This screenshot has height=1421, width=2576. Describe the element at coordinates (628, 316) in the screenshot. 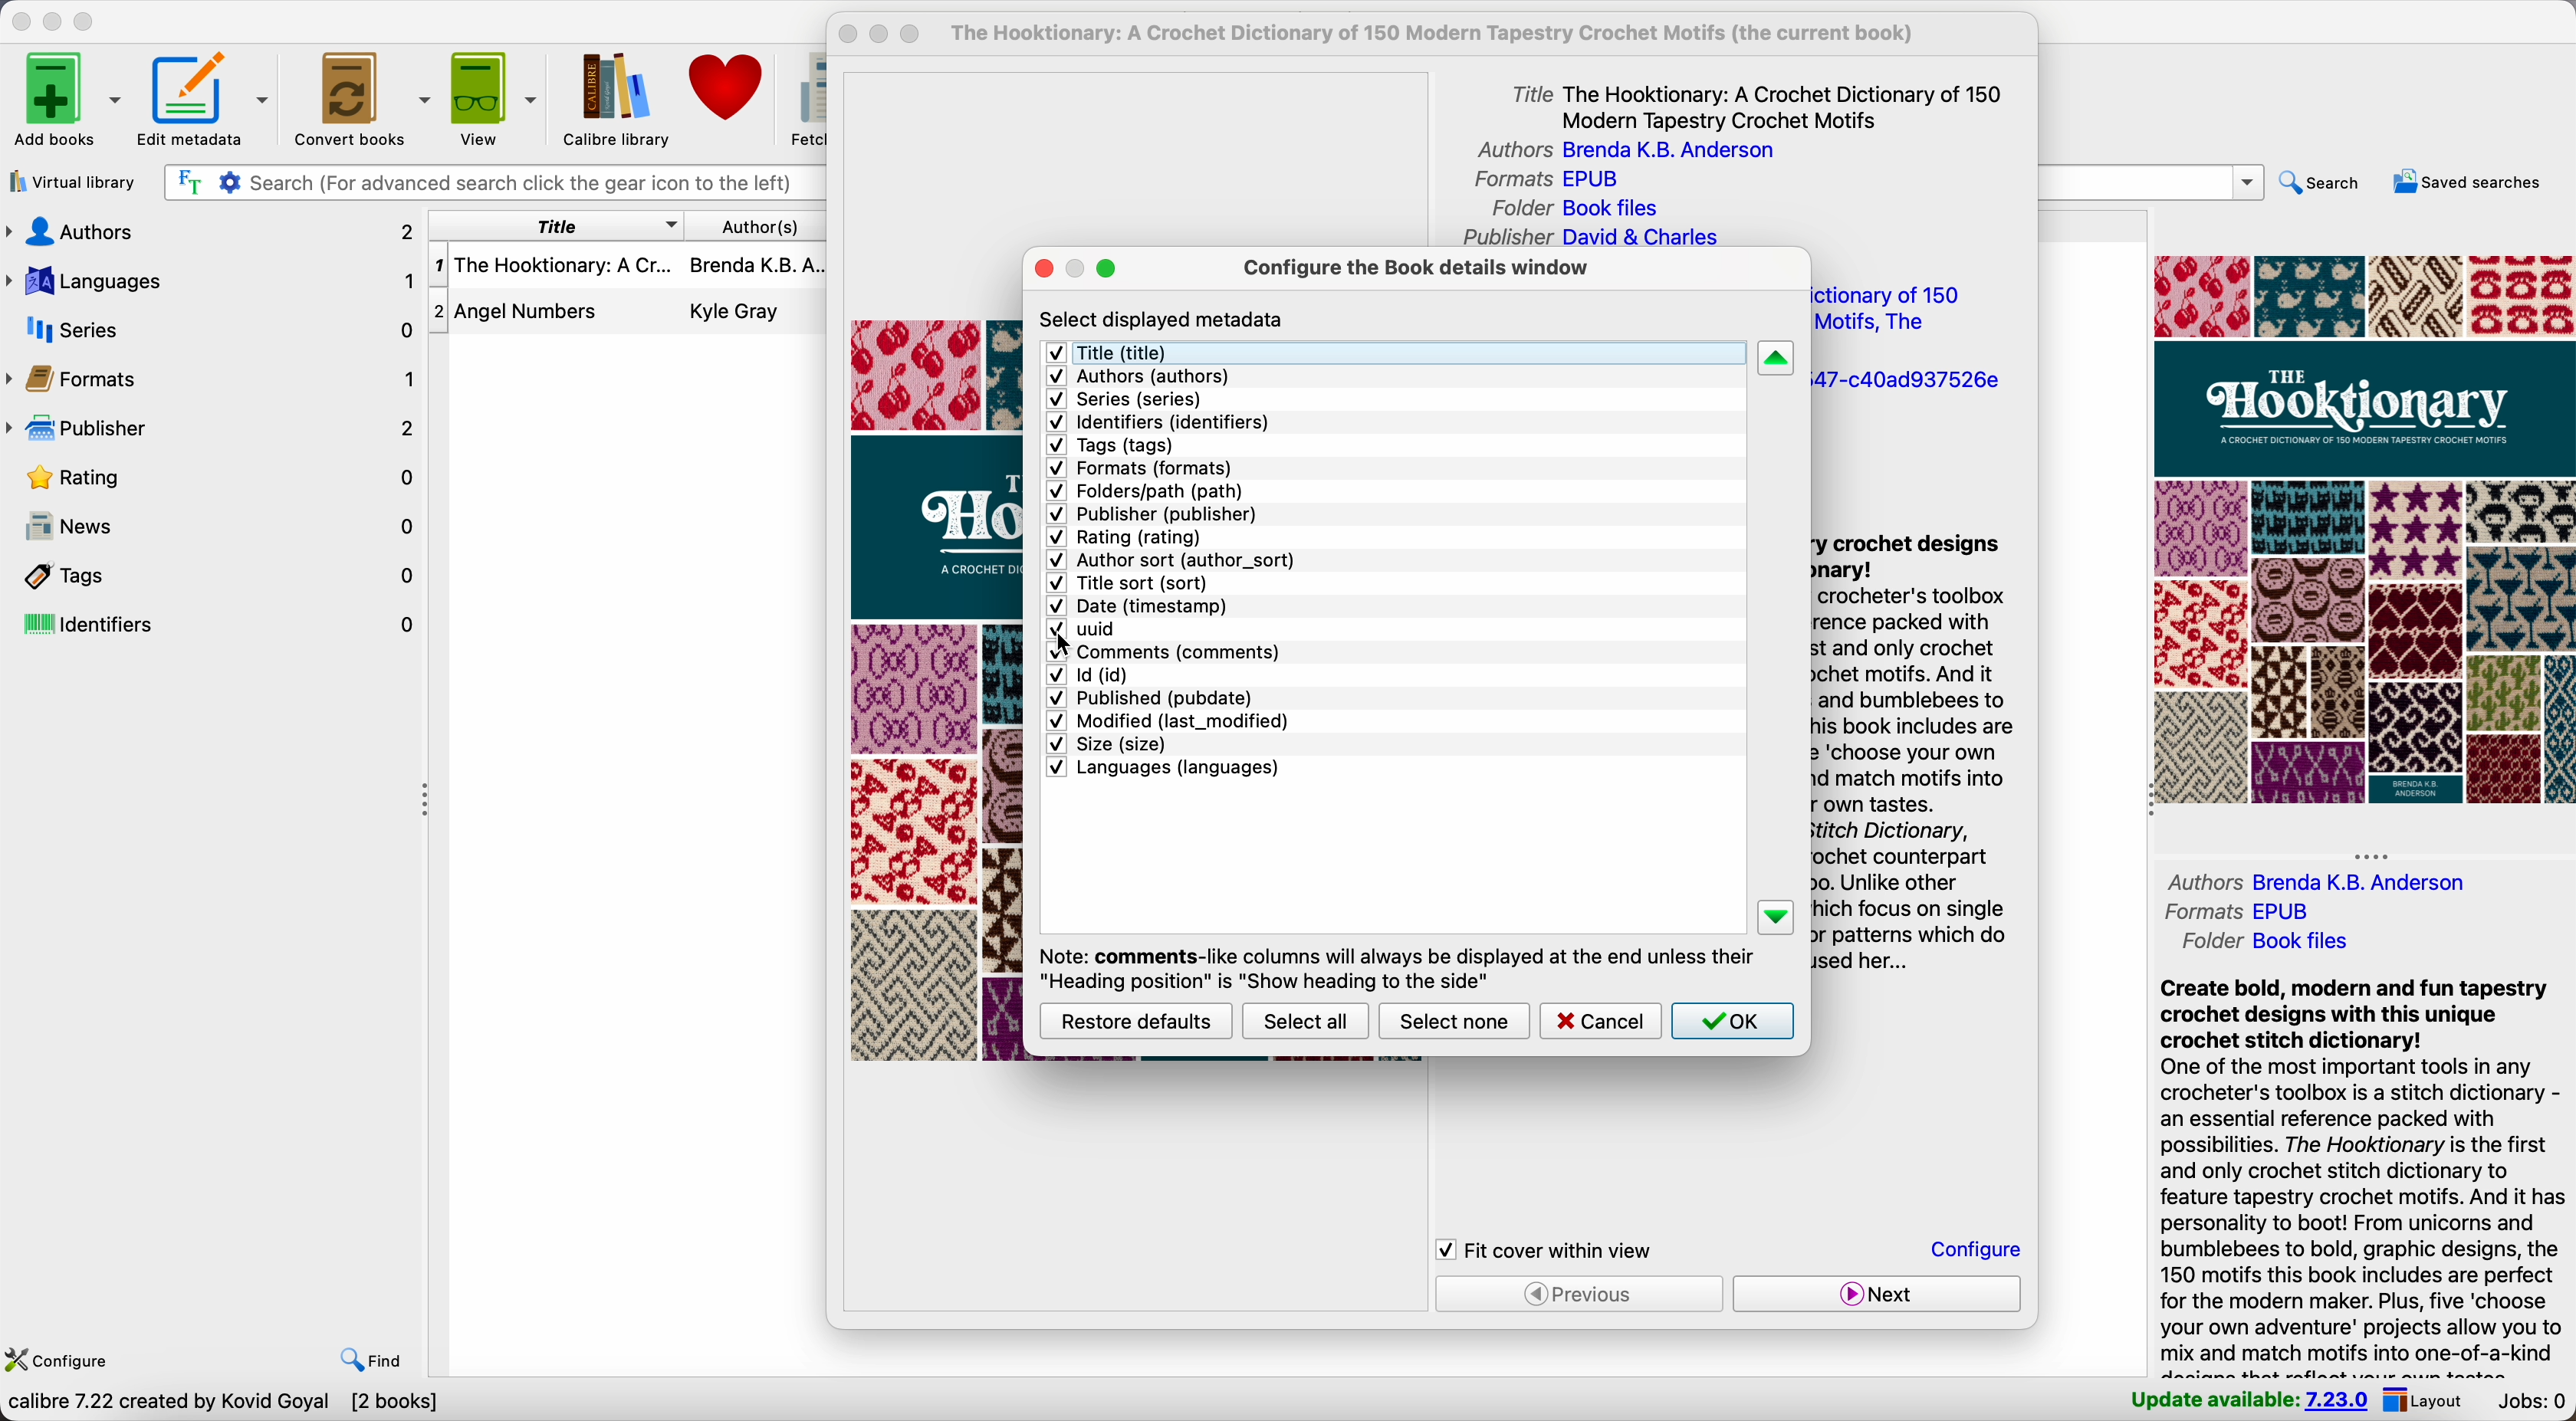

I see `Angel numbers book details` at that location.